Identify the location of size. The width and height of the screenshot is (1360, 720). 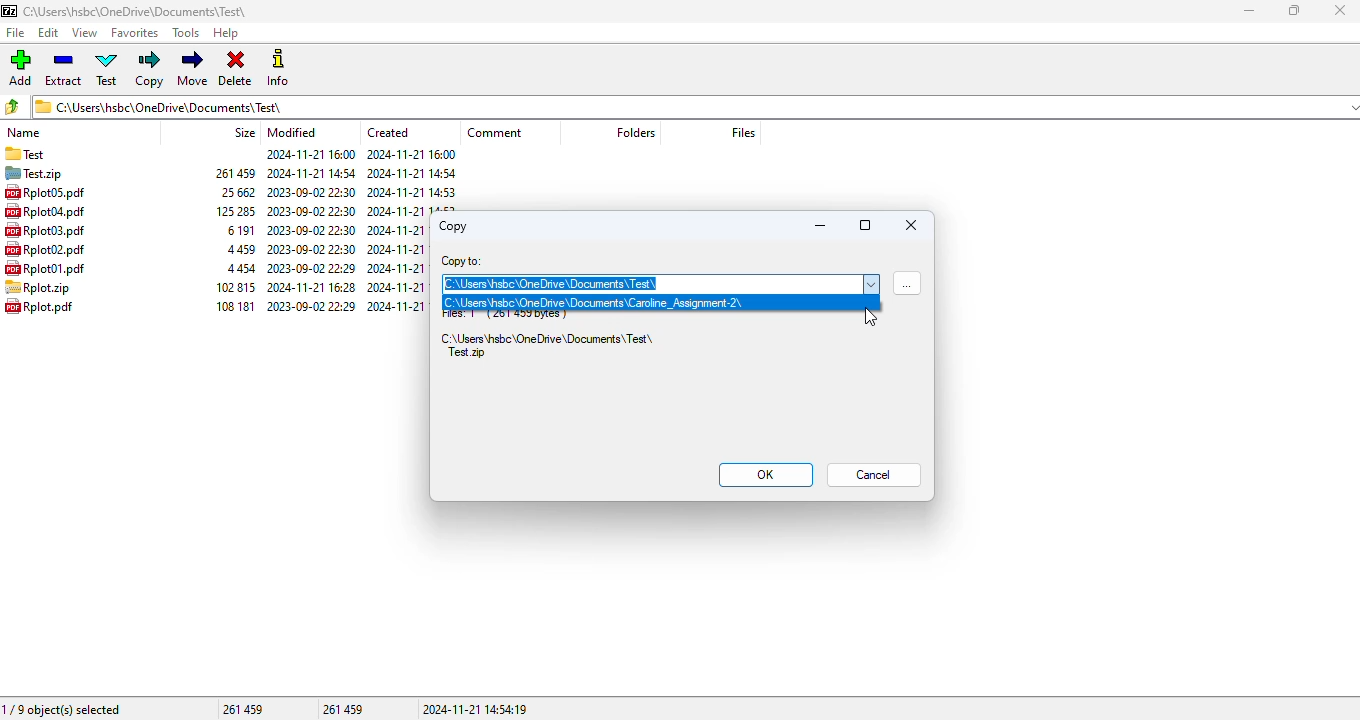
(241, 268).